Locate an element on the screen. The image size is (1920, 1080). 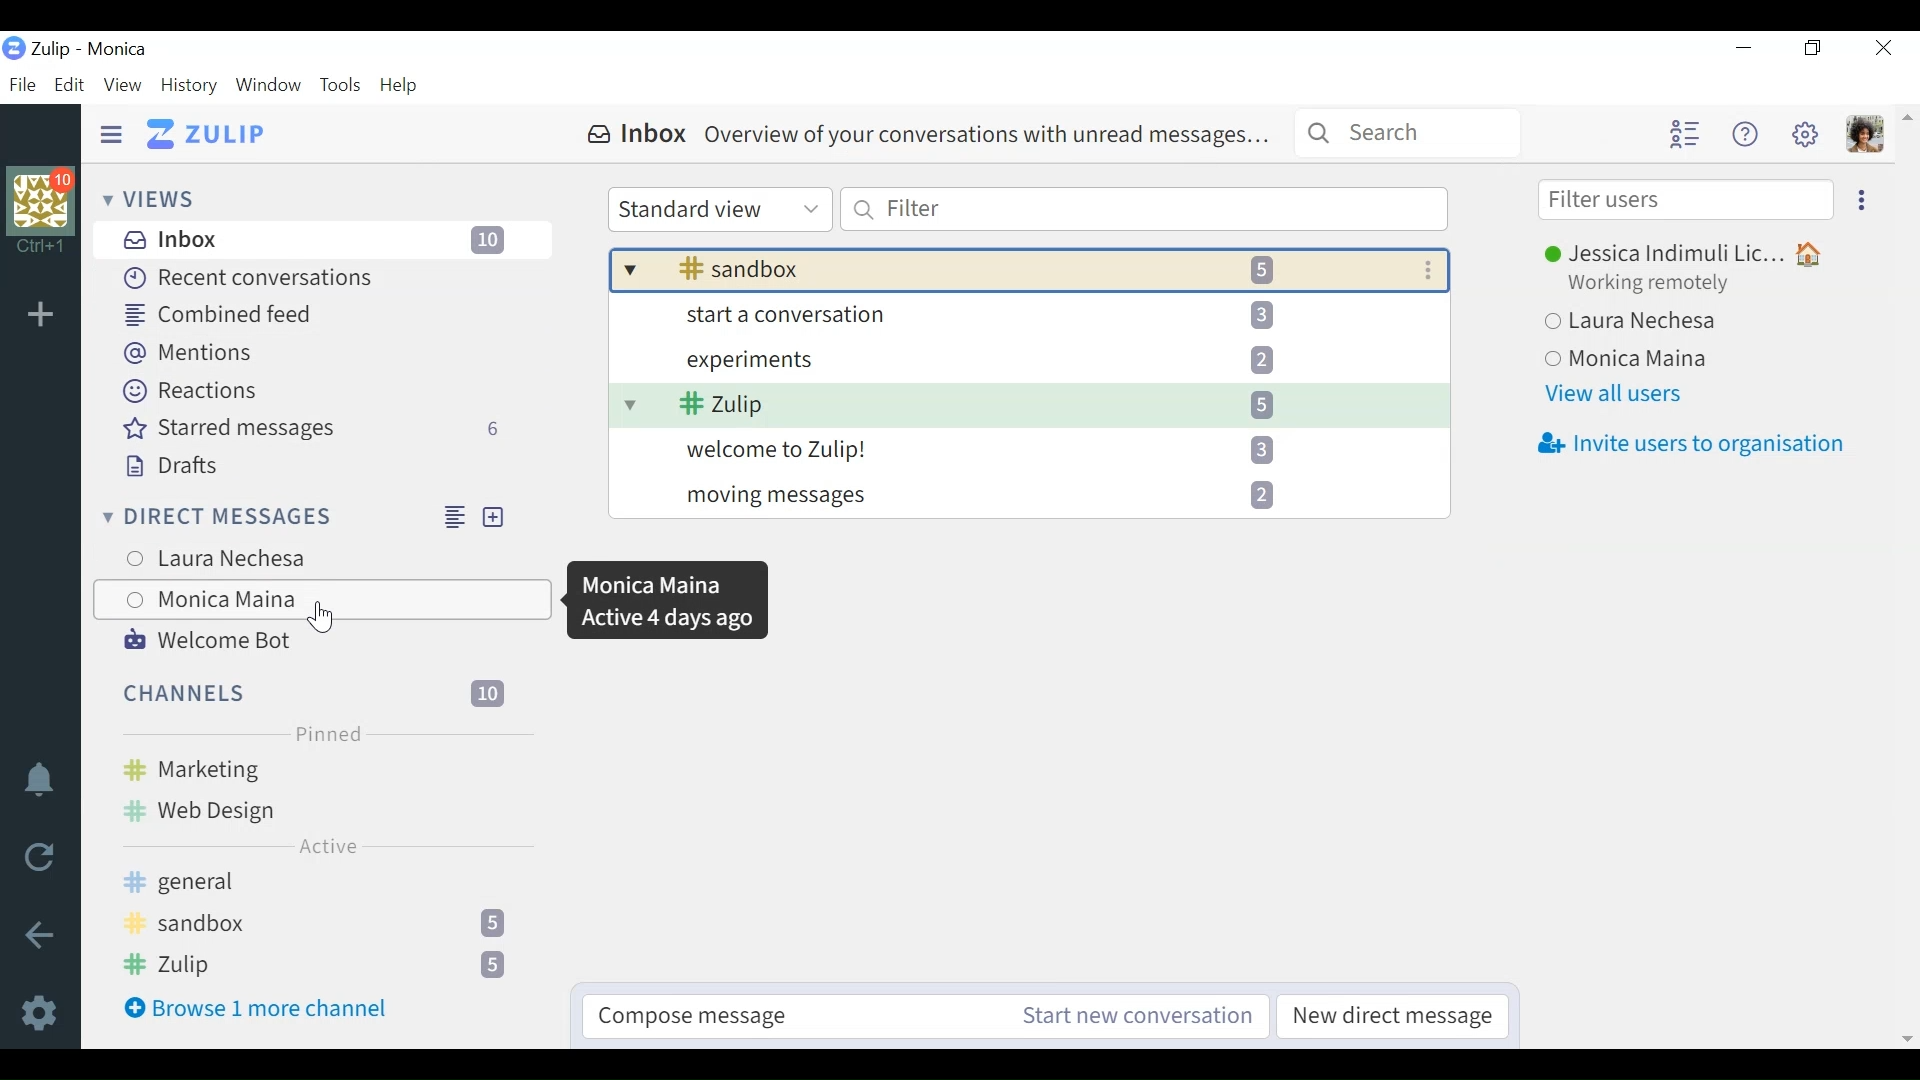
Ellipsis is located at coordinates (1427, 269).